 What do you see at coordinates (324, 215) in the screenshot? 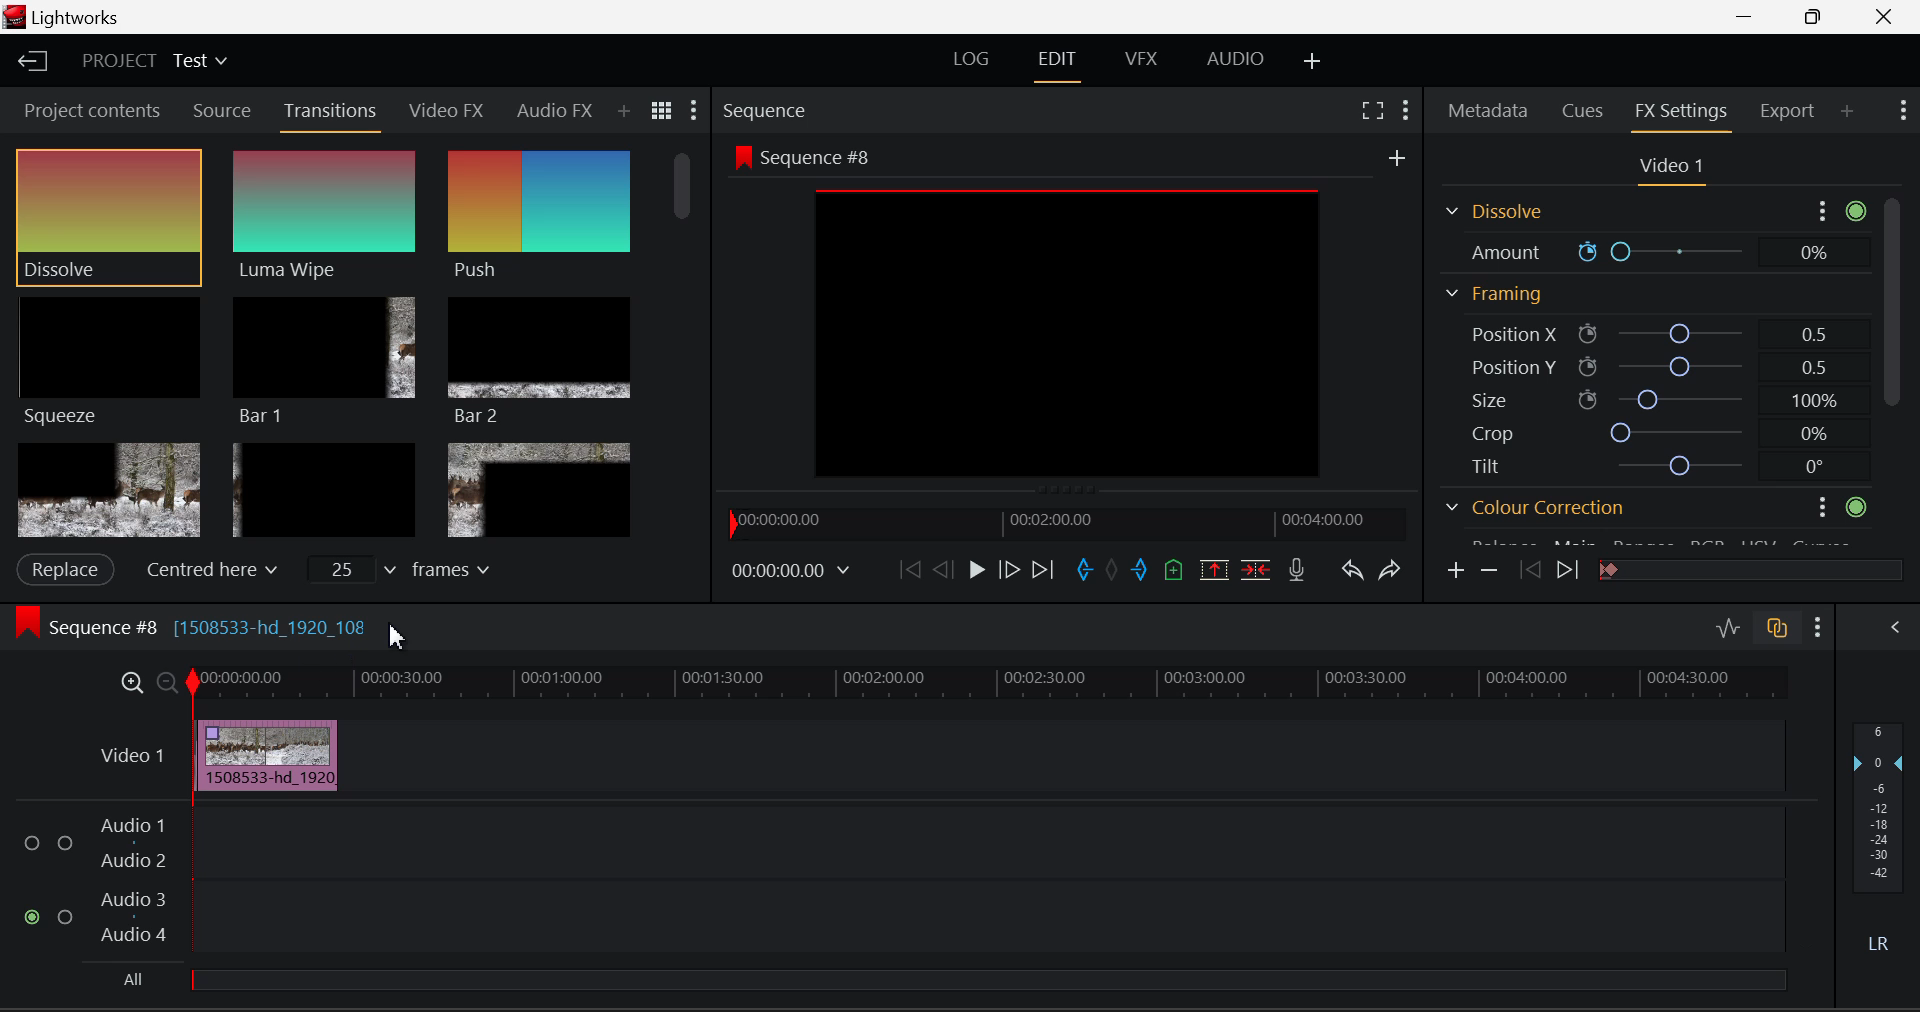
I see `Luma Wipe` at bounding box center [324, 215].